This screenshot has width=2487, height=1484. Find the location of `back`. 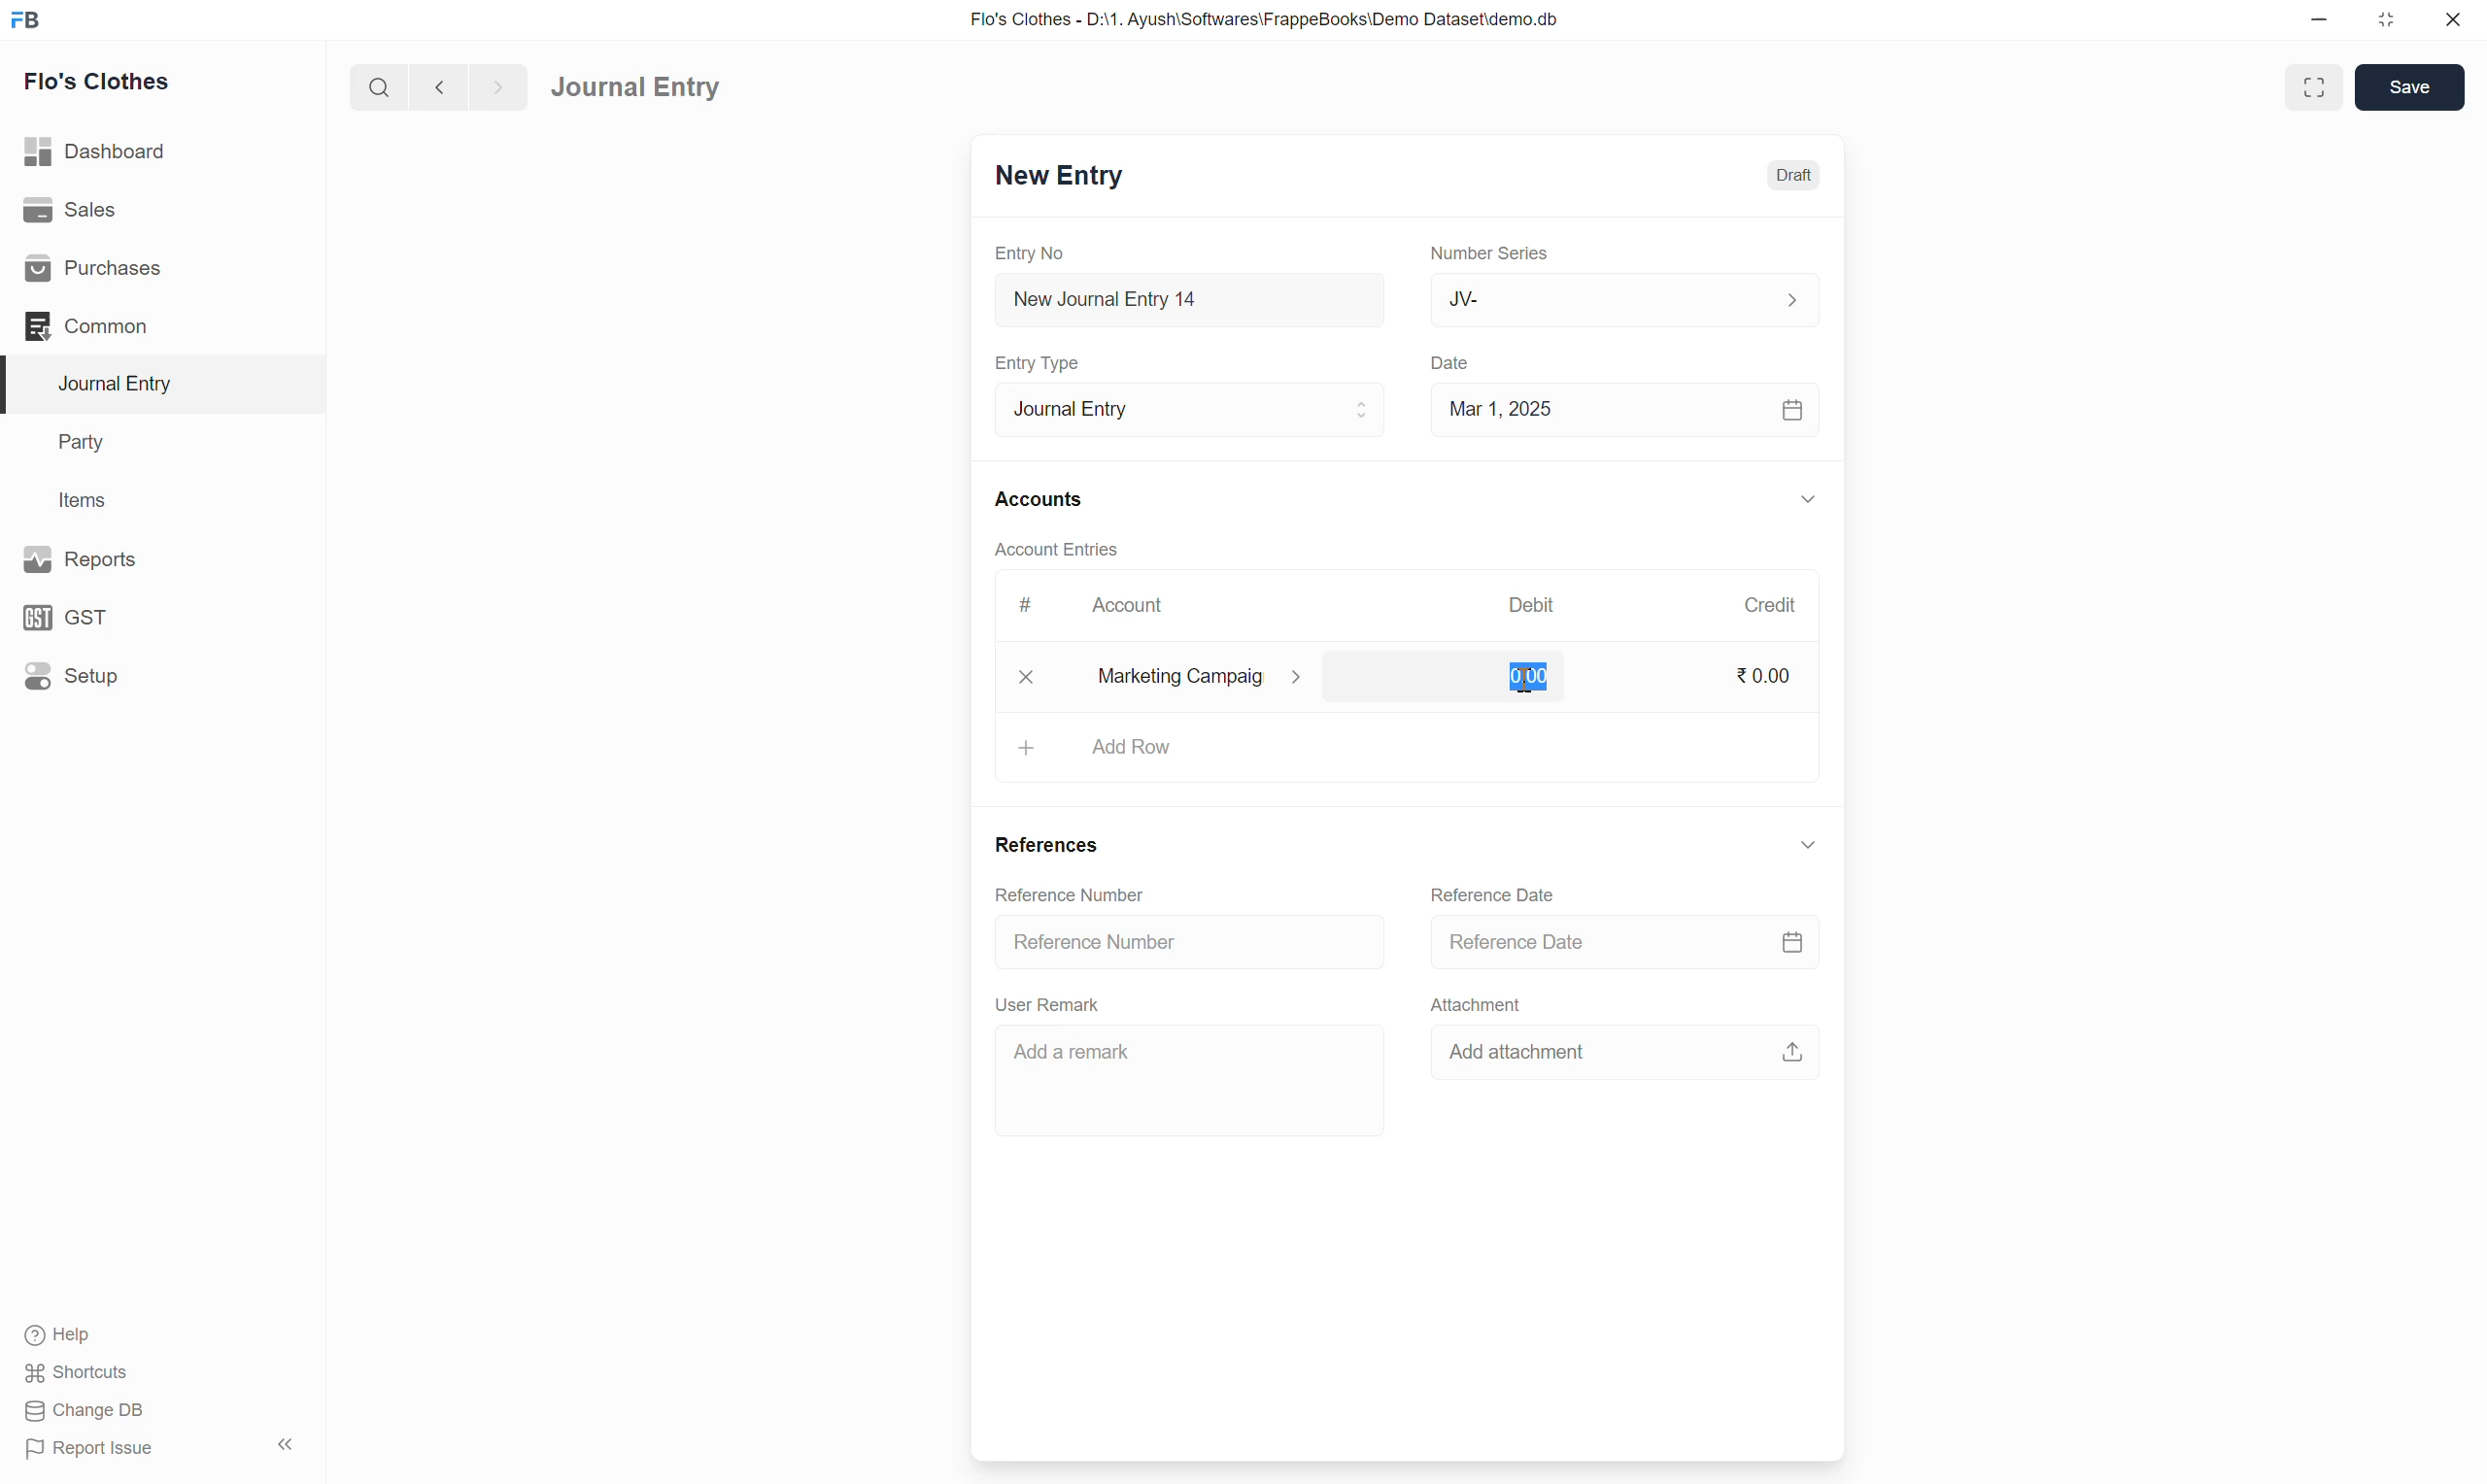

back is located at coordinates (435, 87).